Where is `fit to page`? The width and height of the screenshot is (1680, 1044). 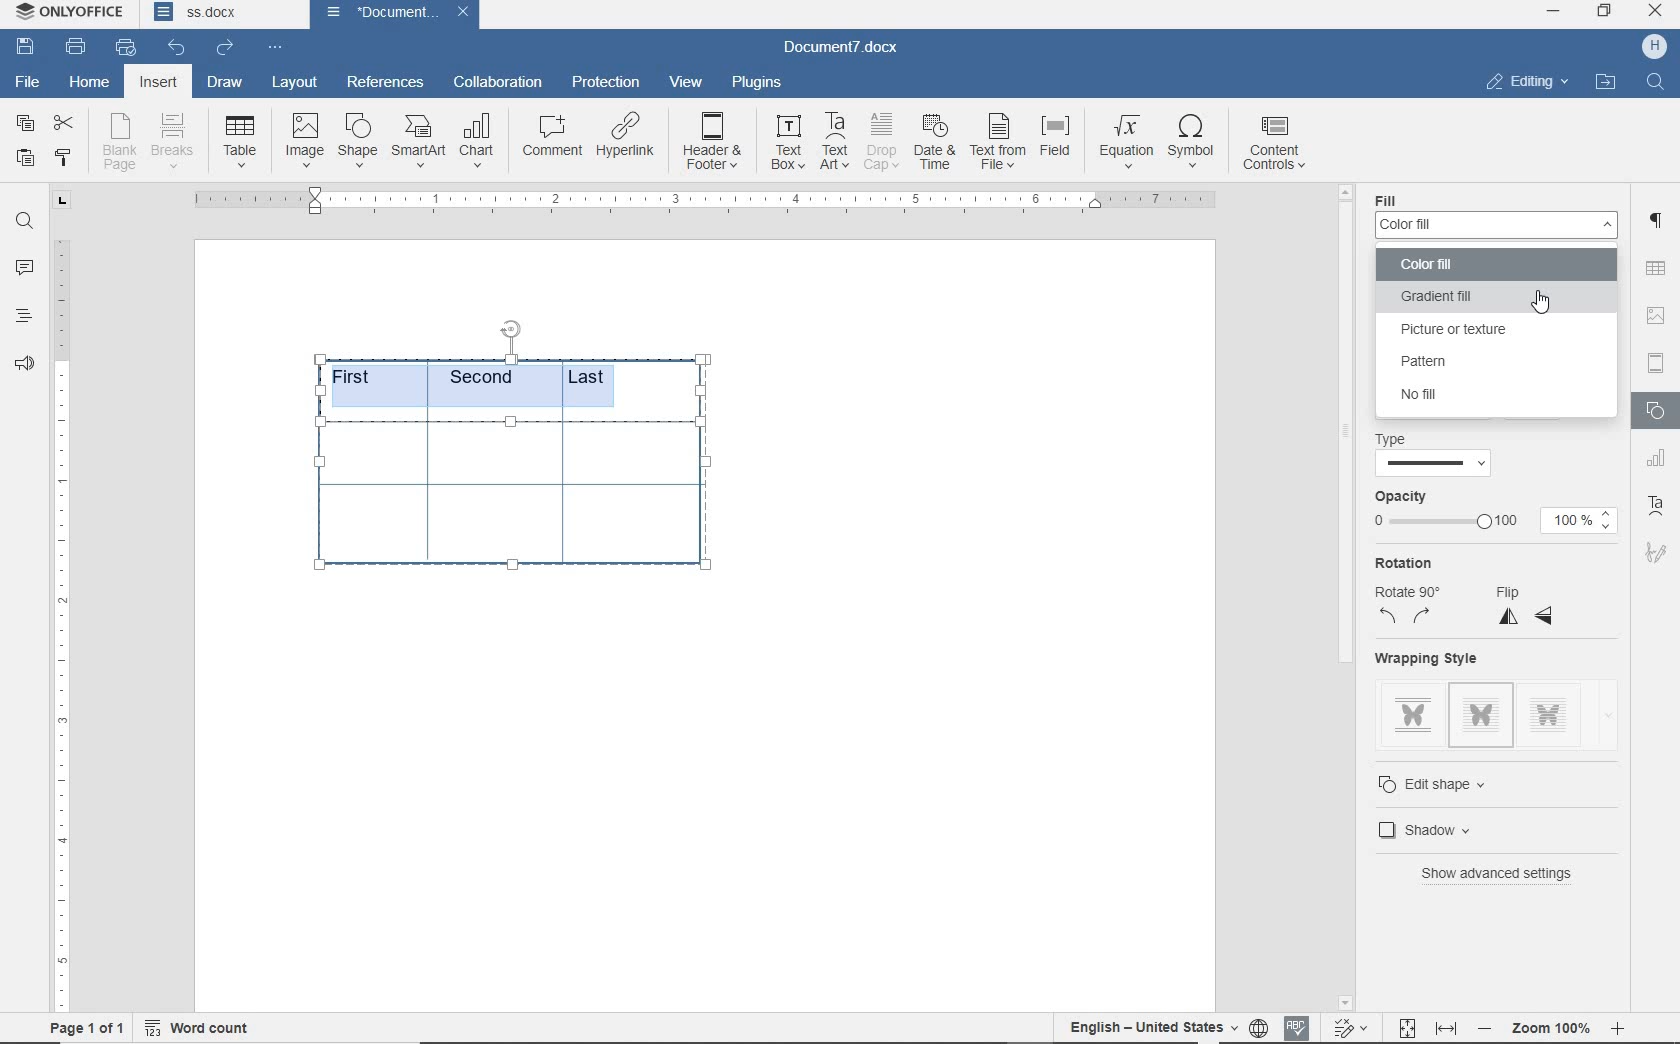
fit to page is located at coordinates (1406, 1025).